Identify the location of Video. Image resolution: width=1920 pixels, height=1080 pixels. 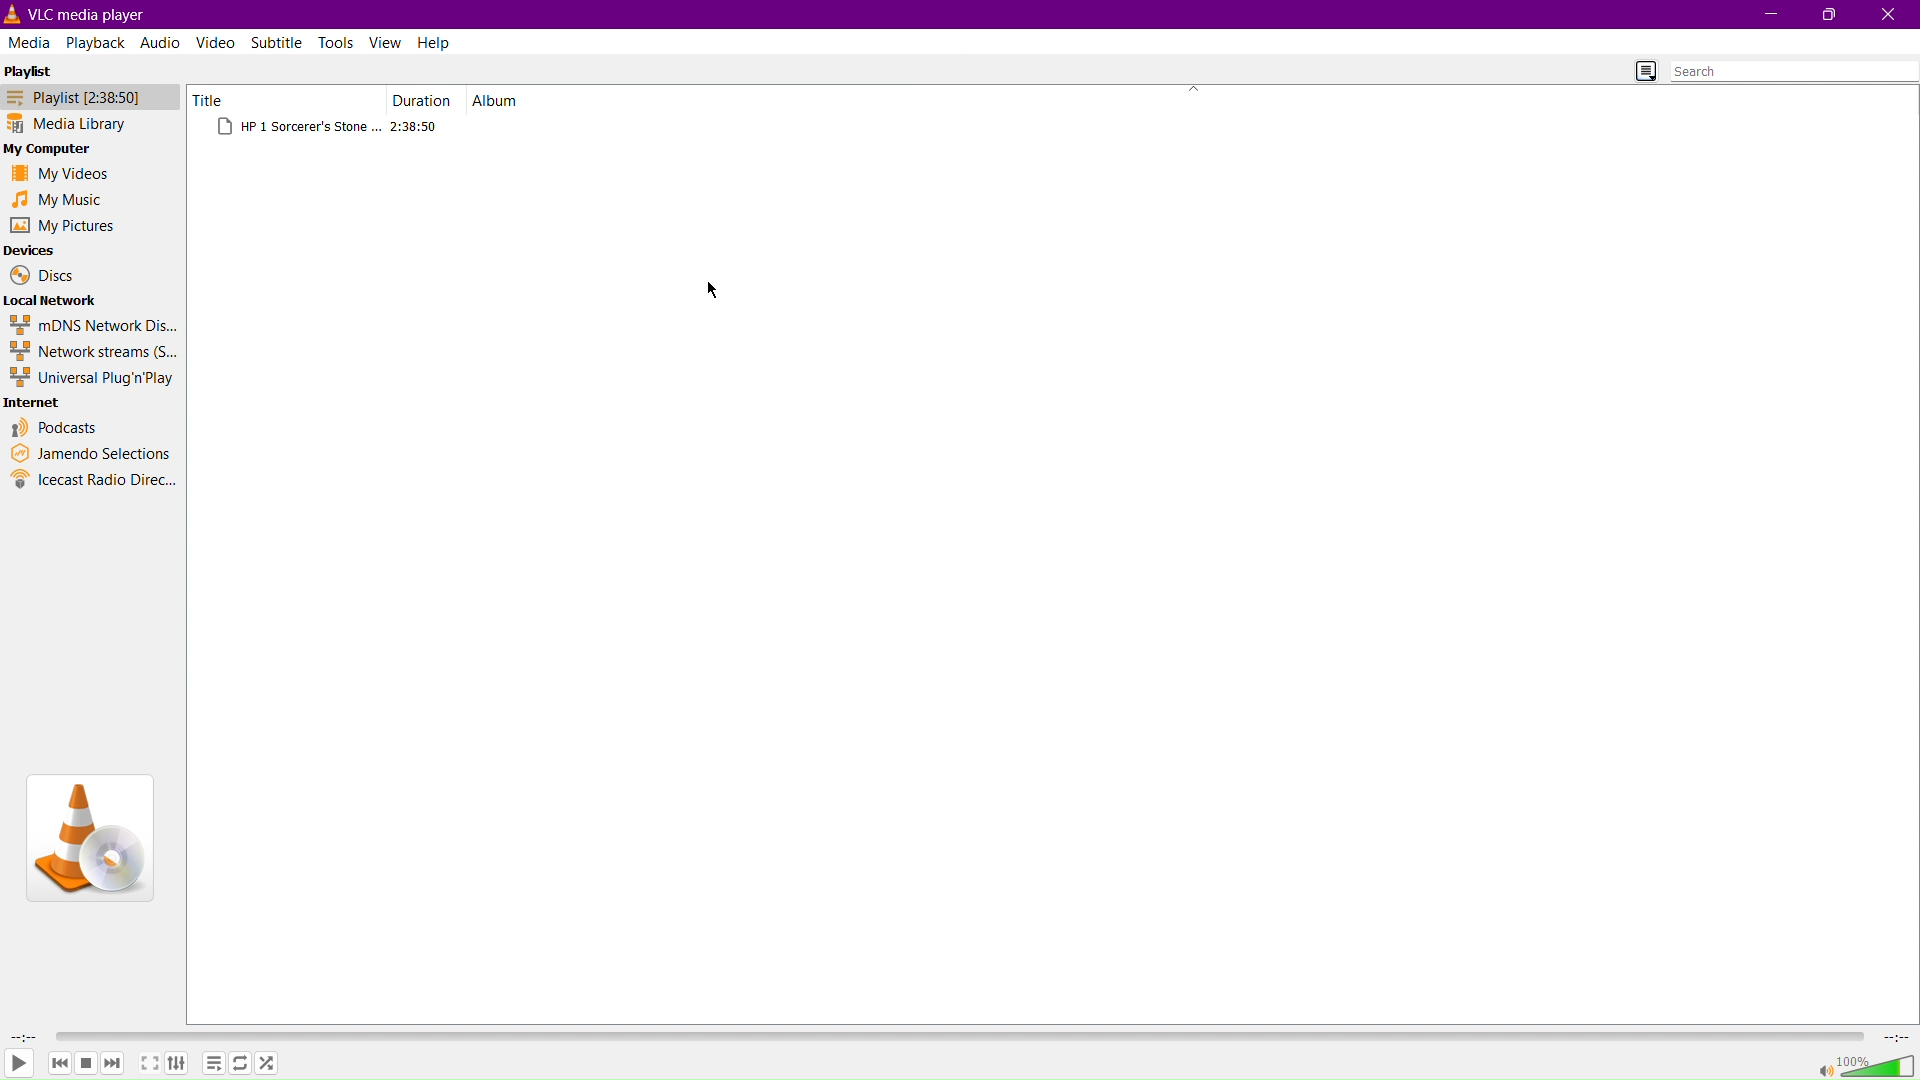
(217, 42).